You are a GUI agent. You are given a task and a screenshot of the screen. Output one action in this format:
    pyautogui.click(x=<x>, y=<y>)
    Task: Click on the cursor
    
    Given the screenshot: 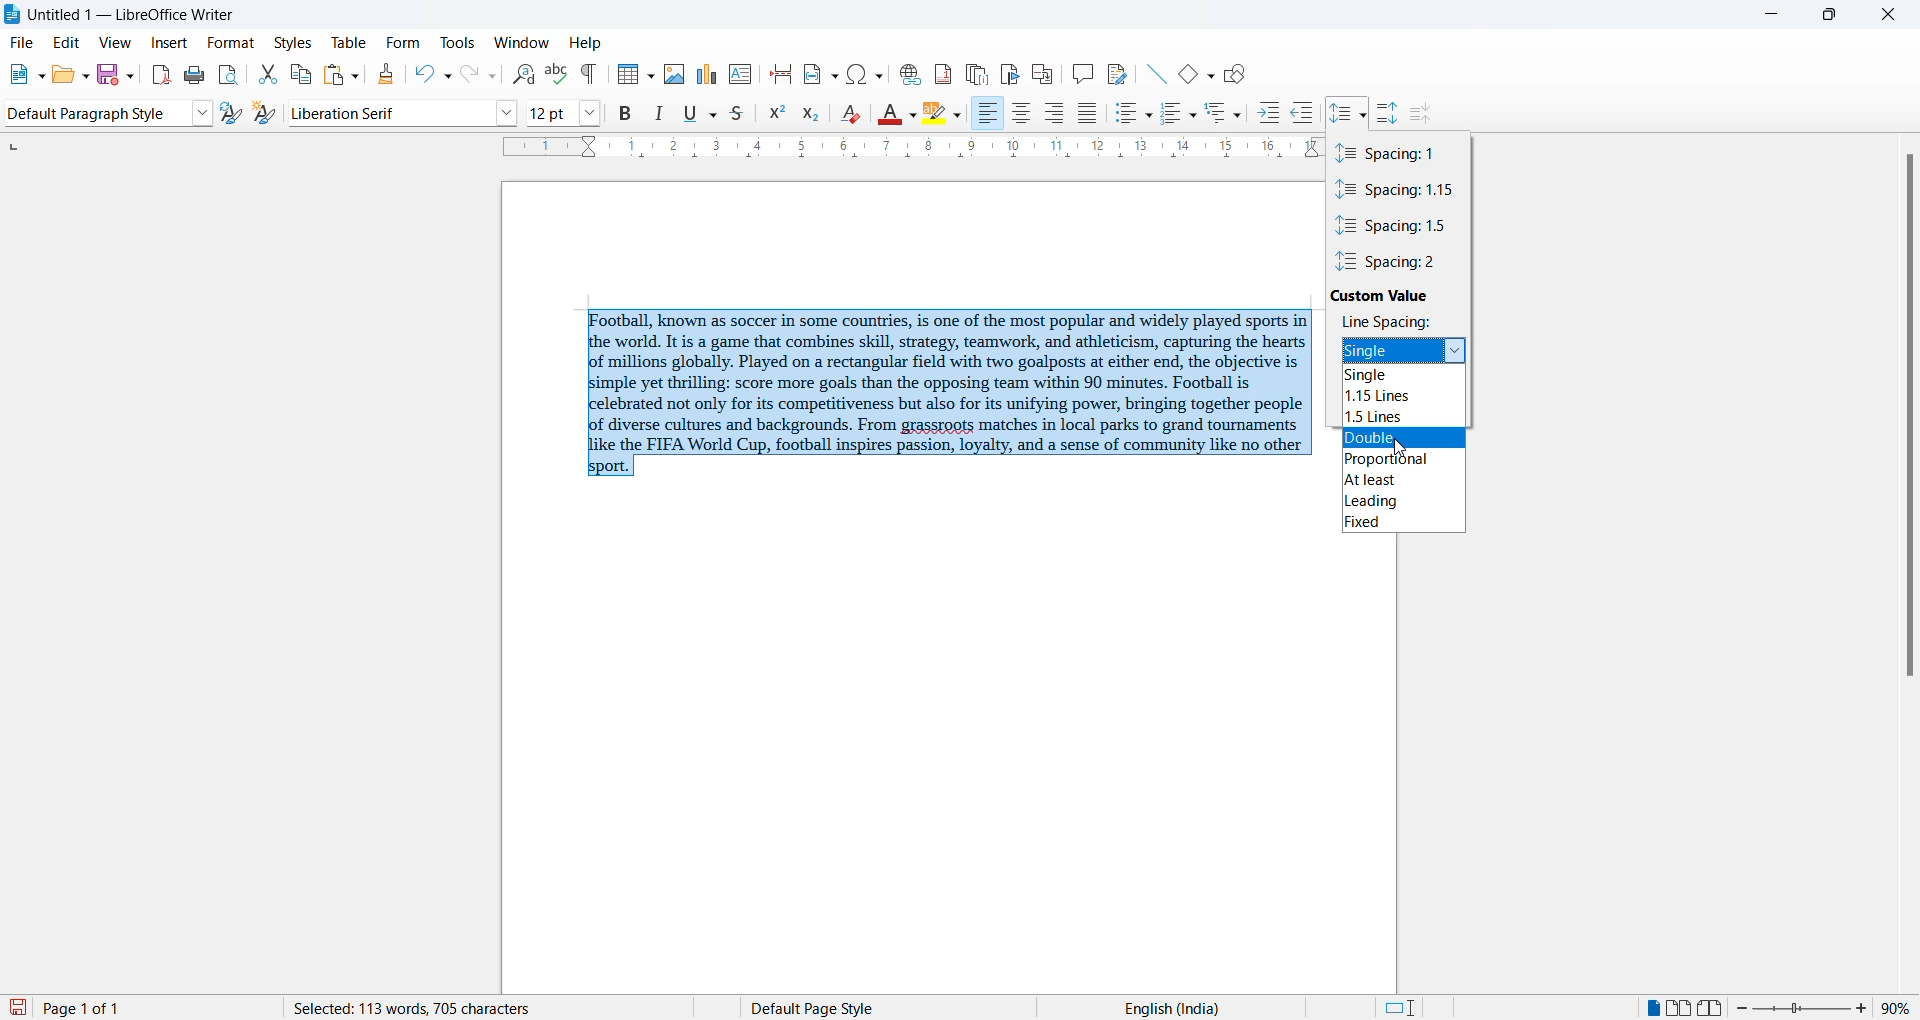 What is the action you would take?
    pyautogui.click(x=1396, y=448)
    